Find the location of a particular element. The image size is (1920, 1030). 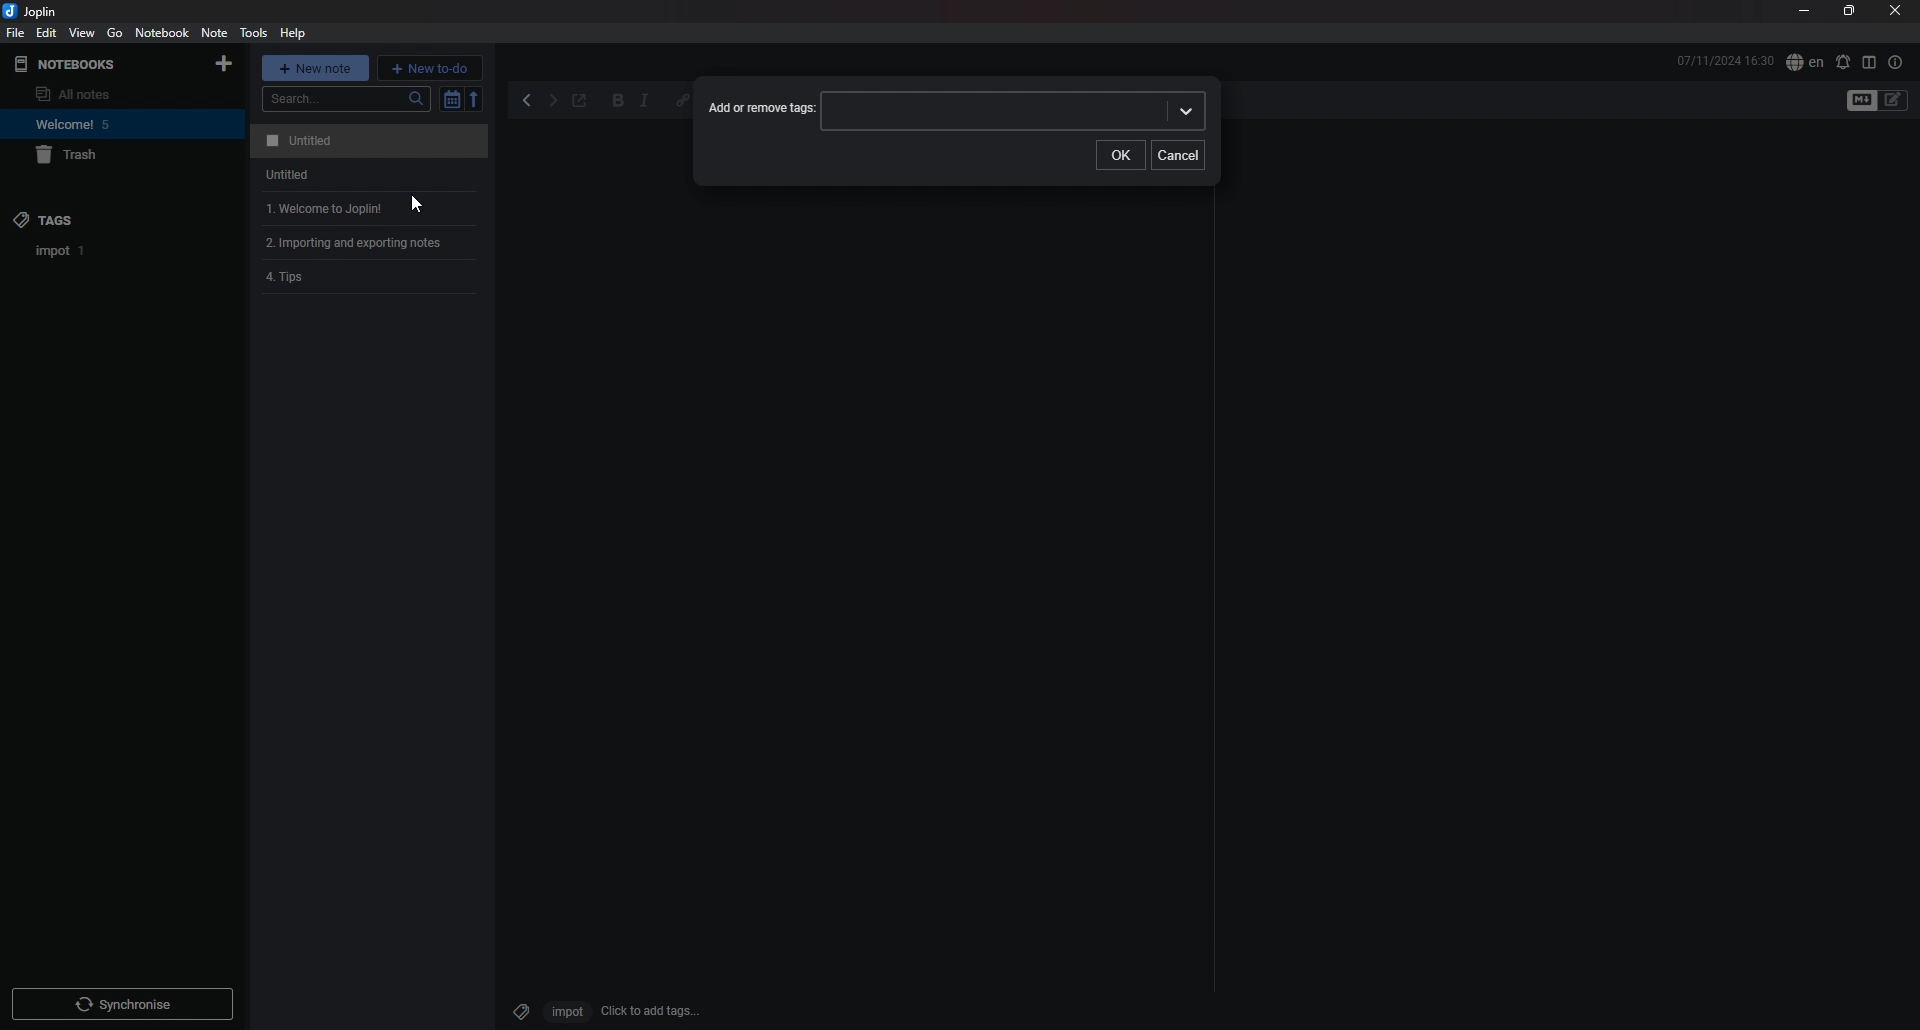

trash is located at coordinates (106, 156).